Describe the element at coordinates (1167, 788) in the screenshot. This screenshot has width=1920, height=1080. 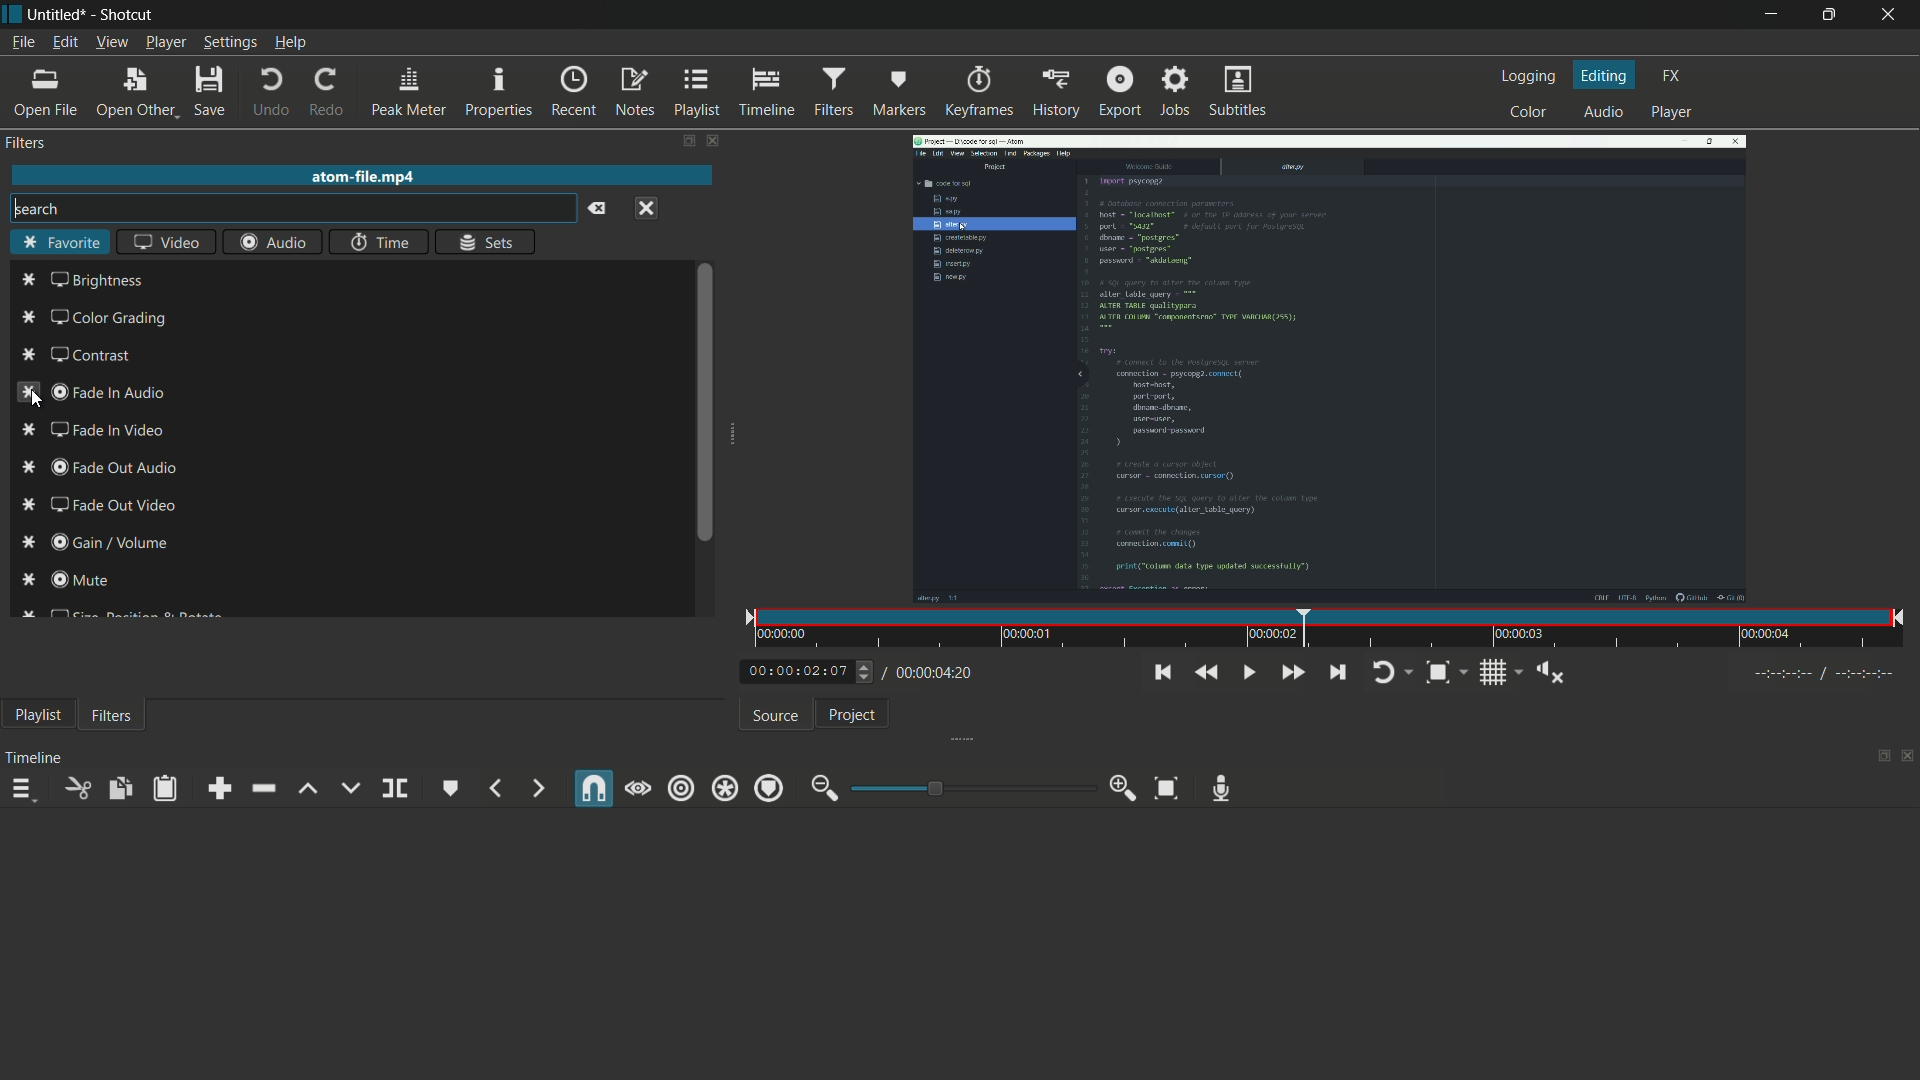
I see `zoom timeline to fit` at that location.